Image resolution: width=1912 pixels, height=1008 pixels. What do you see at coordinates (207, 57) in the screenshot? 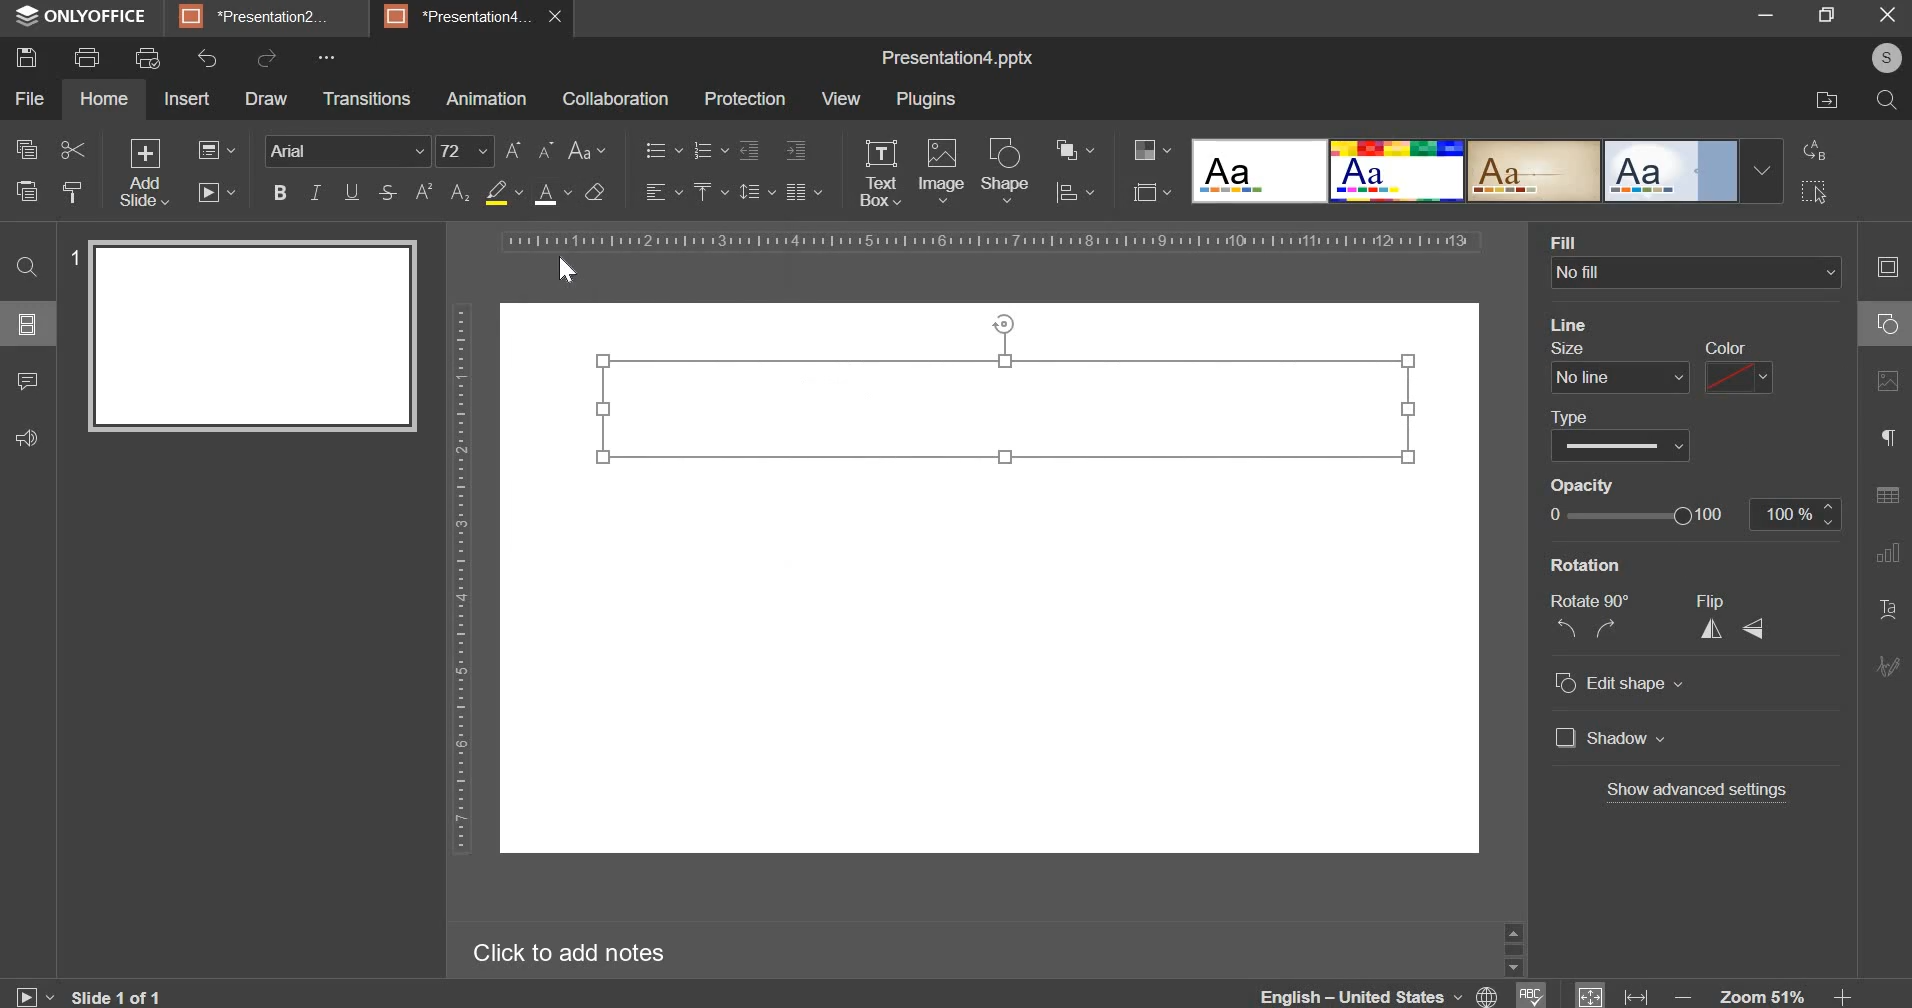
I see `undo` at bounding box center [207, 57].